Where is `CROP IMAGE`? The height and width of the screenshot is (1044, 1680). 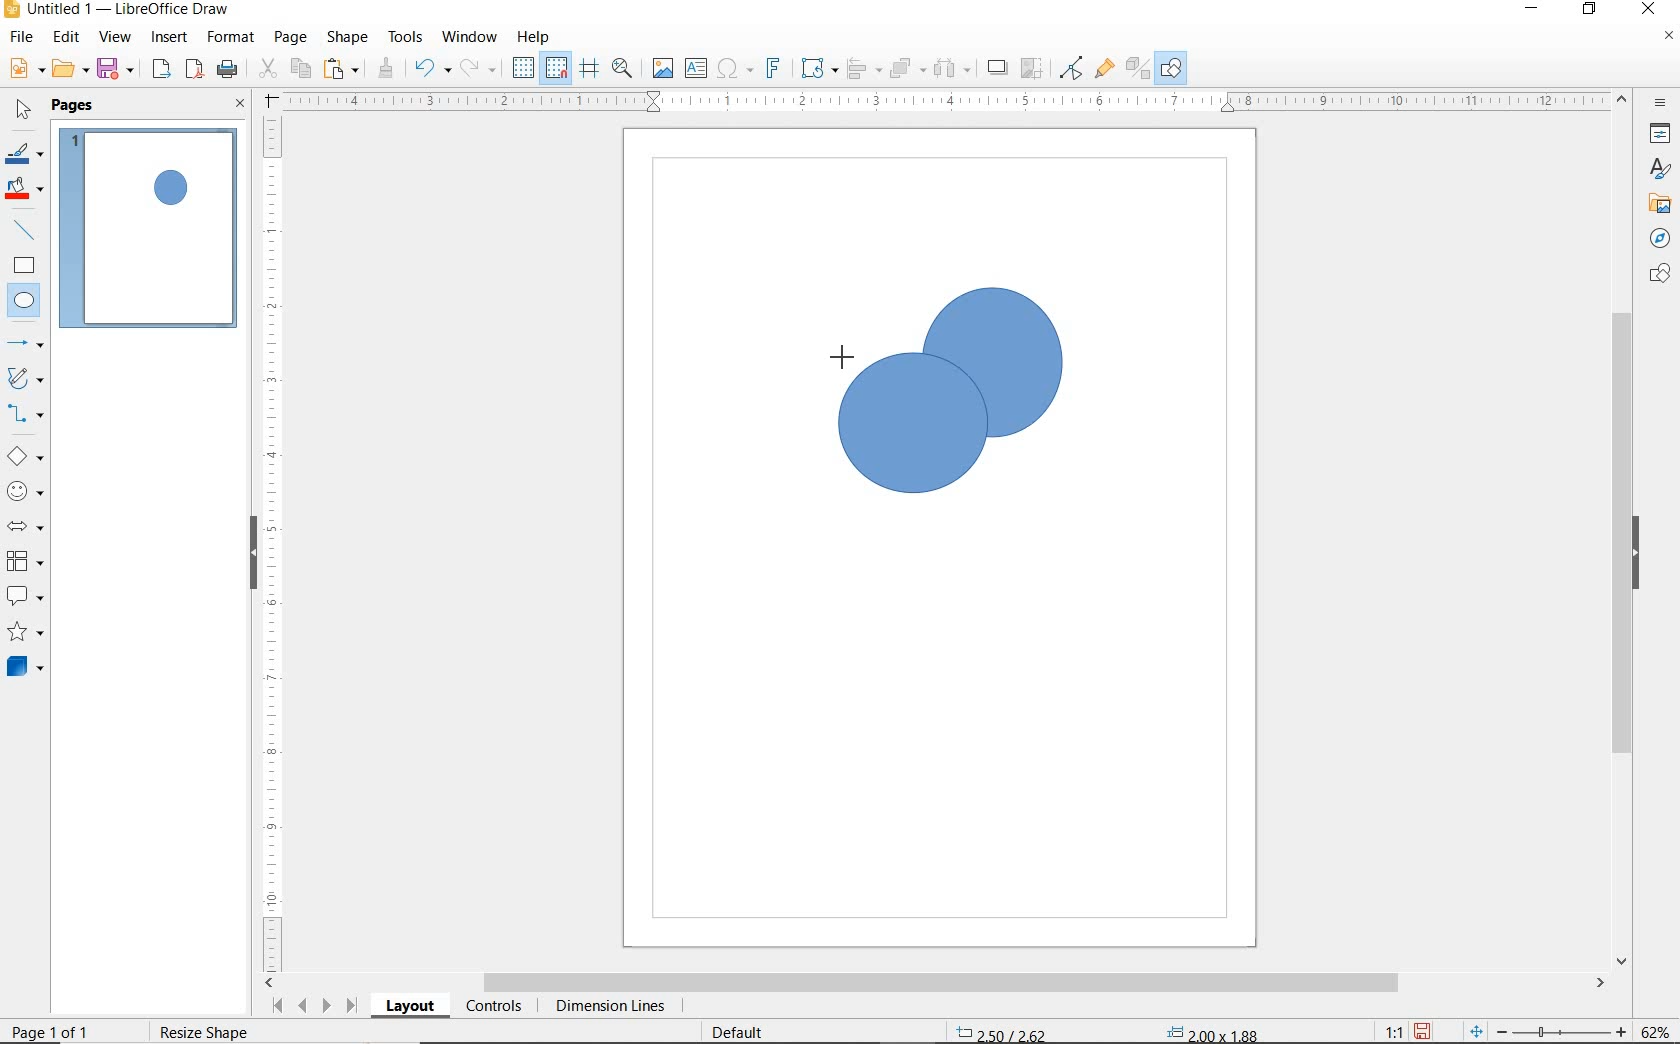 CROP IMAGE is located at coordinates (1031, 68).